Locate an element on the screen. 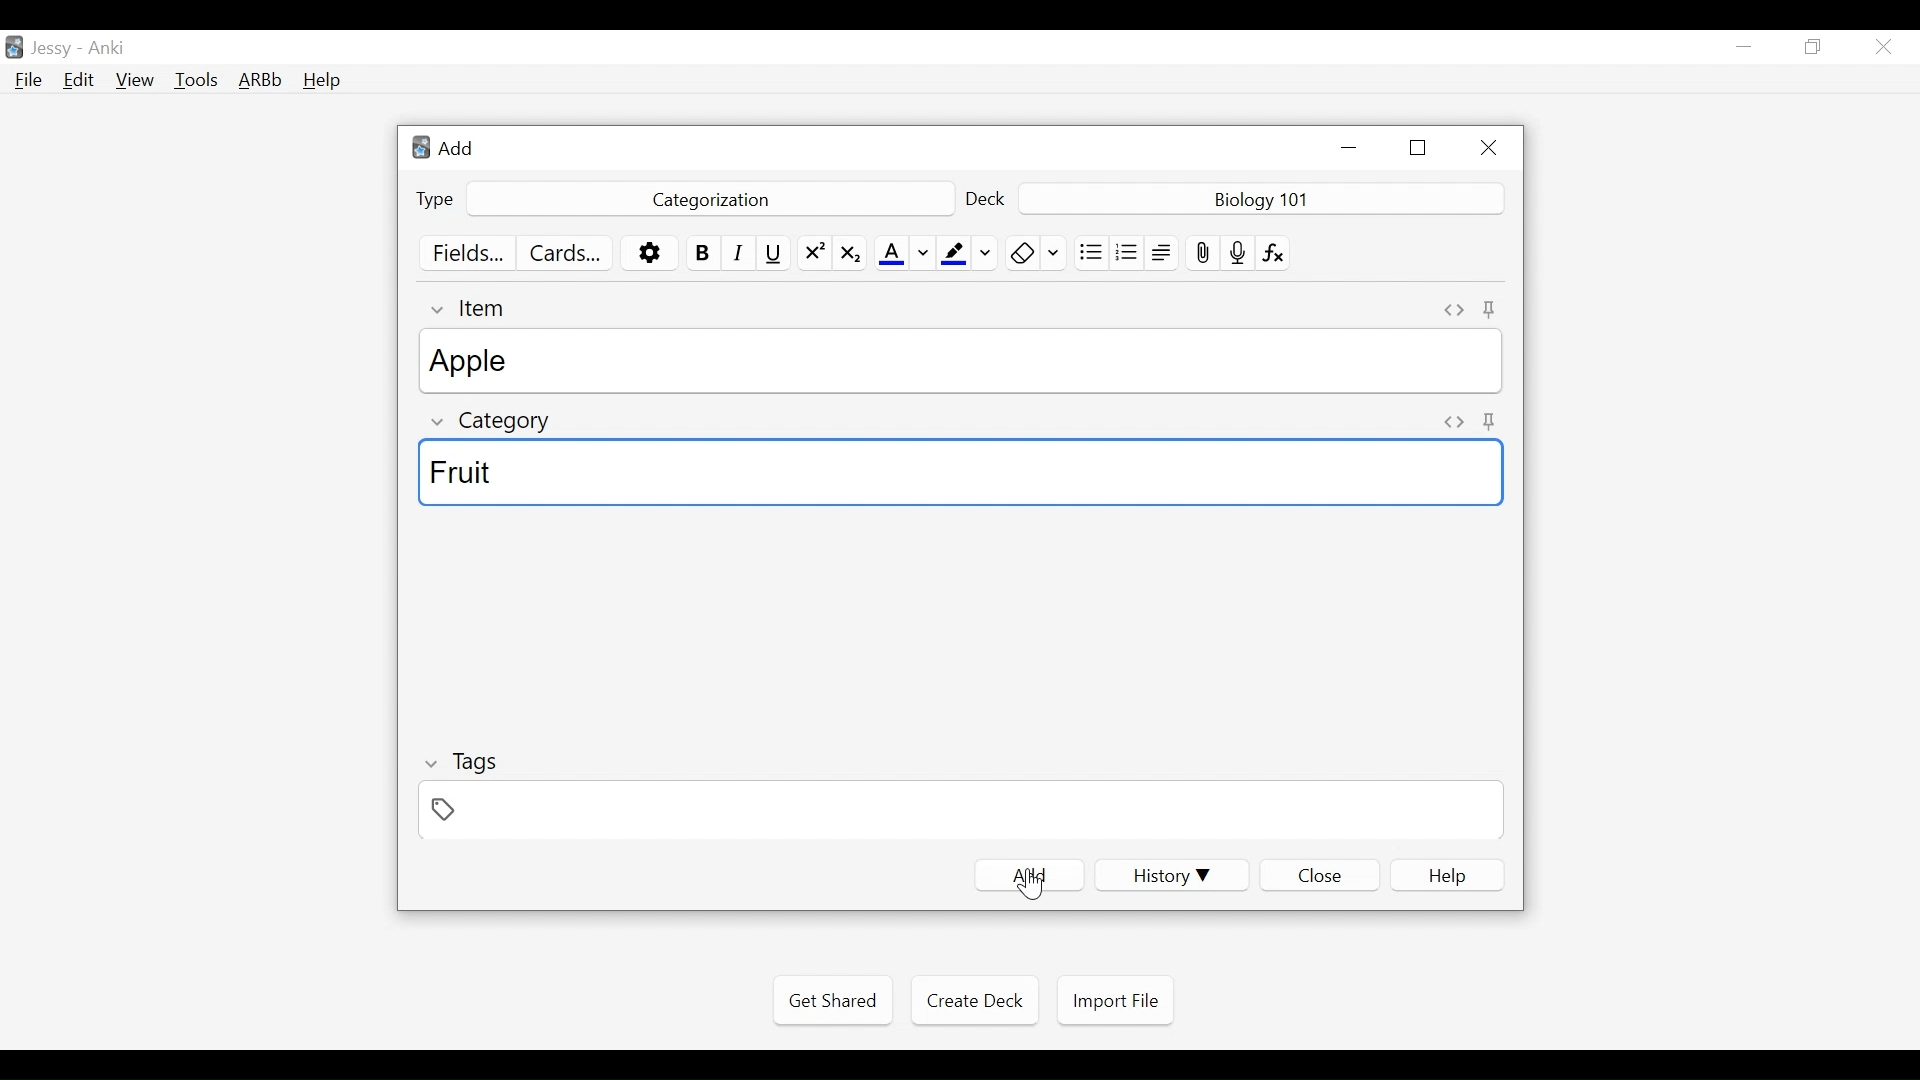 This screenshot has width=1920, height=1080. Anki is located at coordinates (107, 48).